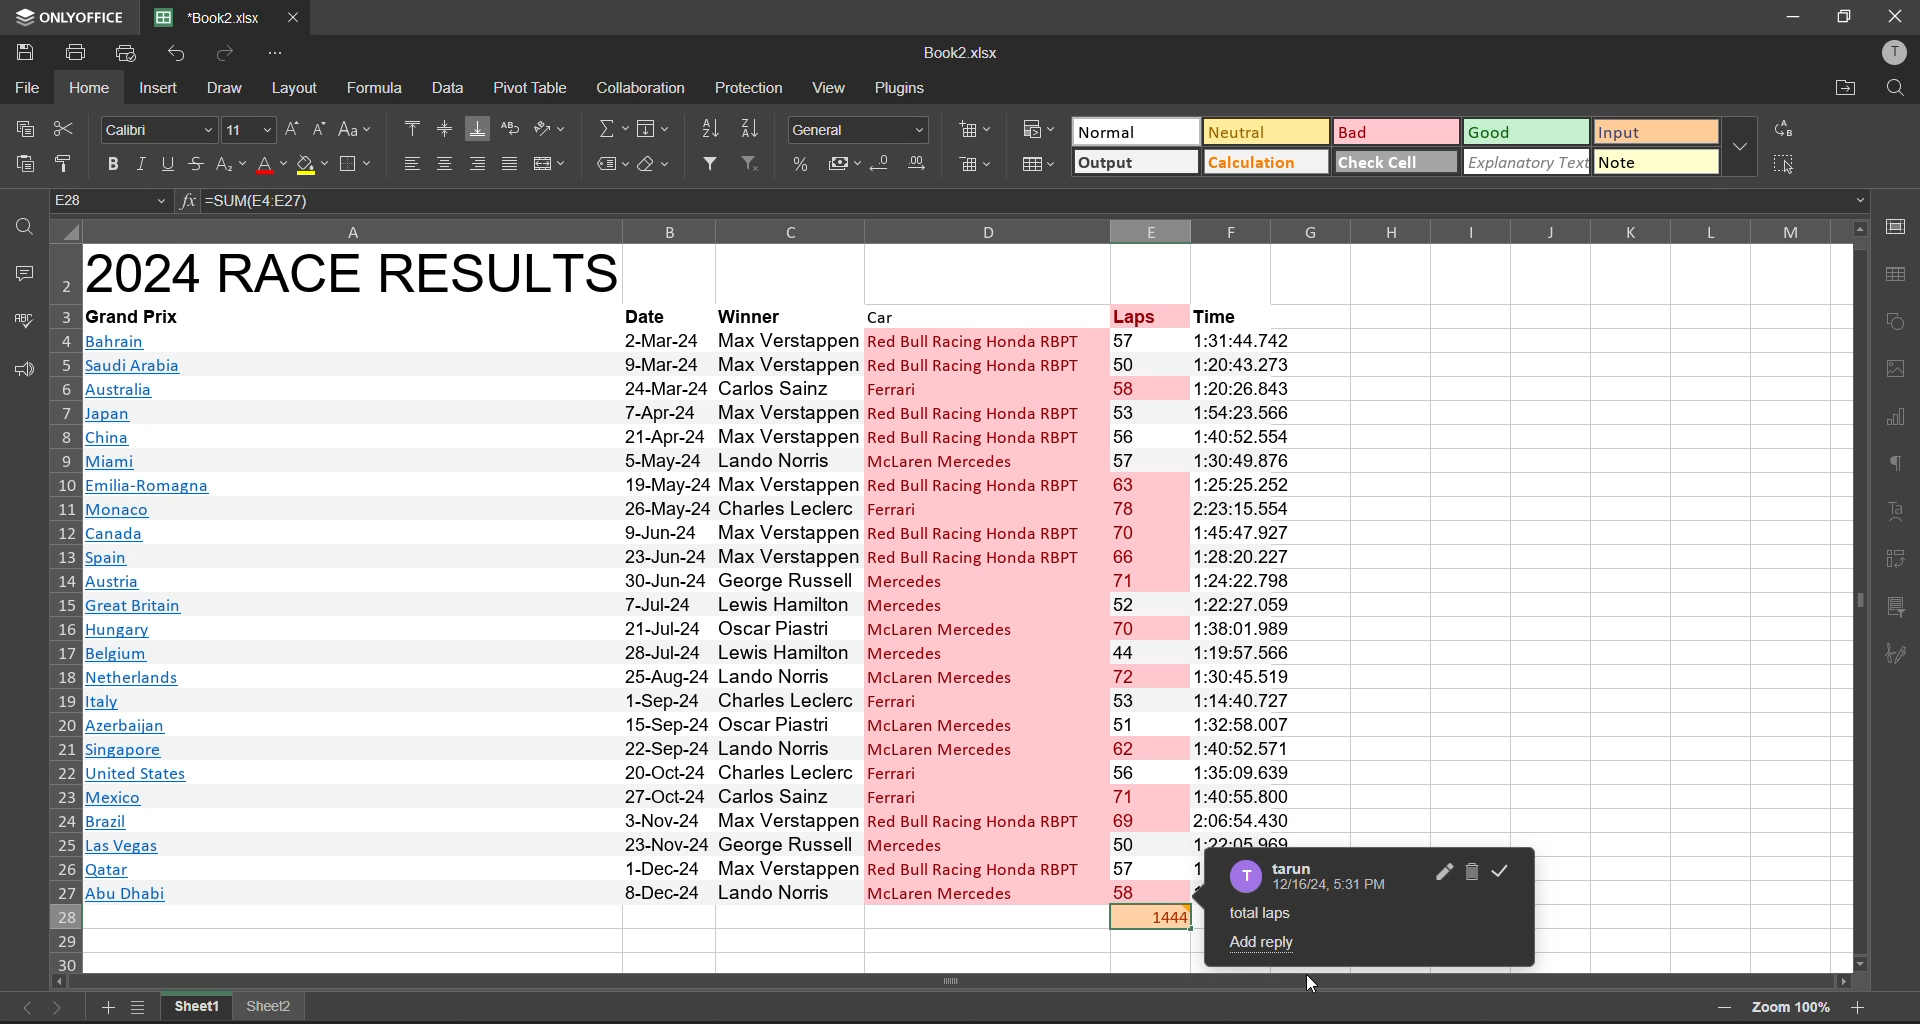 This screenshot has width=1920, height=1024. I want to click on call settings, so click(1895, 228).